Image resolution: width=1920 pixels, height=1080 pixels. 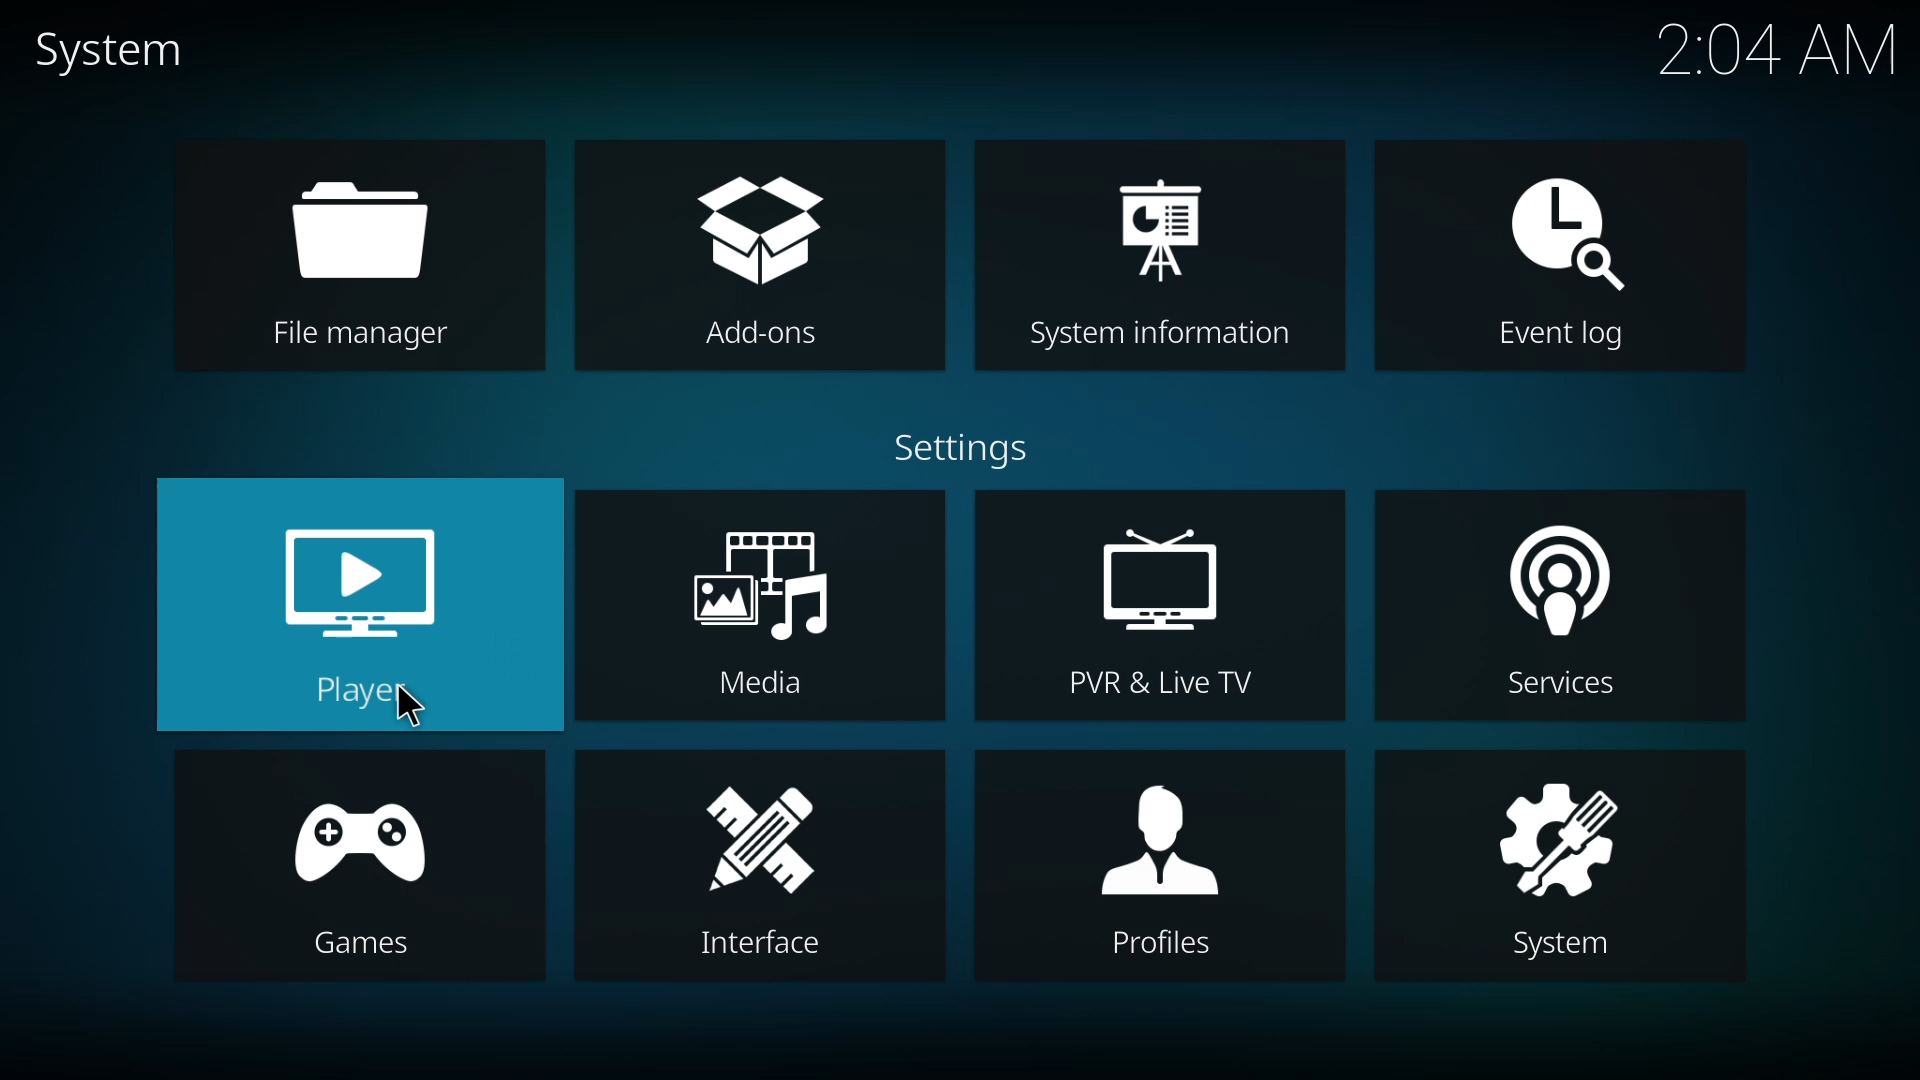 What do you see at coordinates (362, 871) in the screenshot?
I see `games` at bounding box center [362, 871].